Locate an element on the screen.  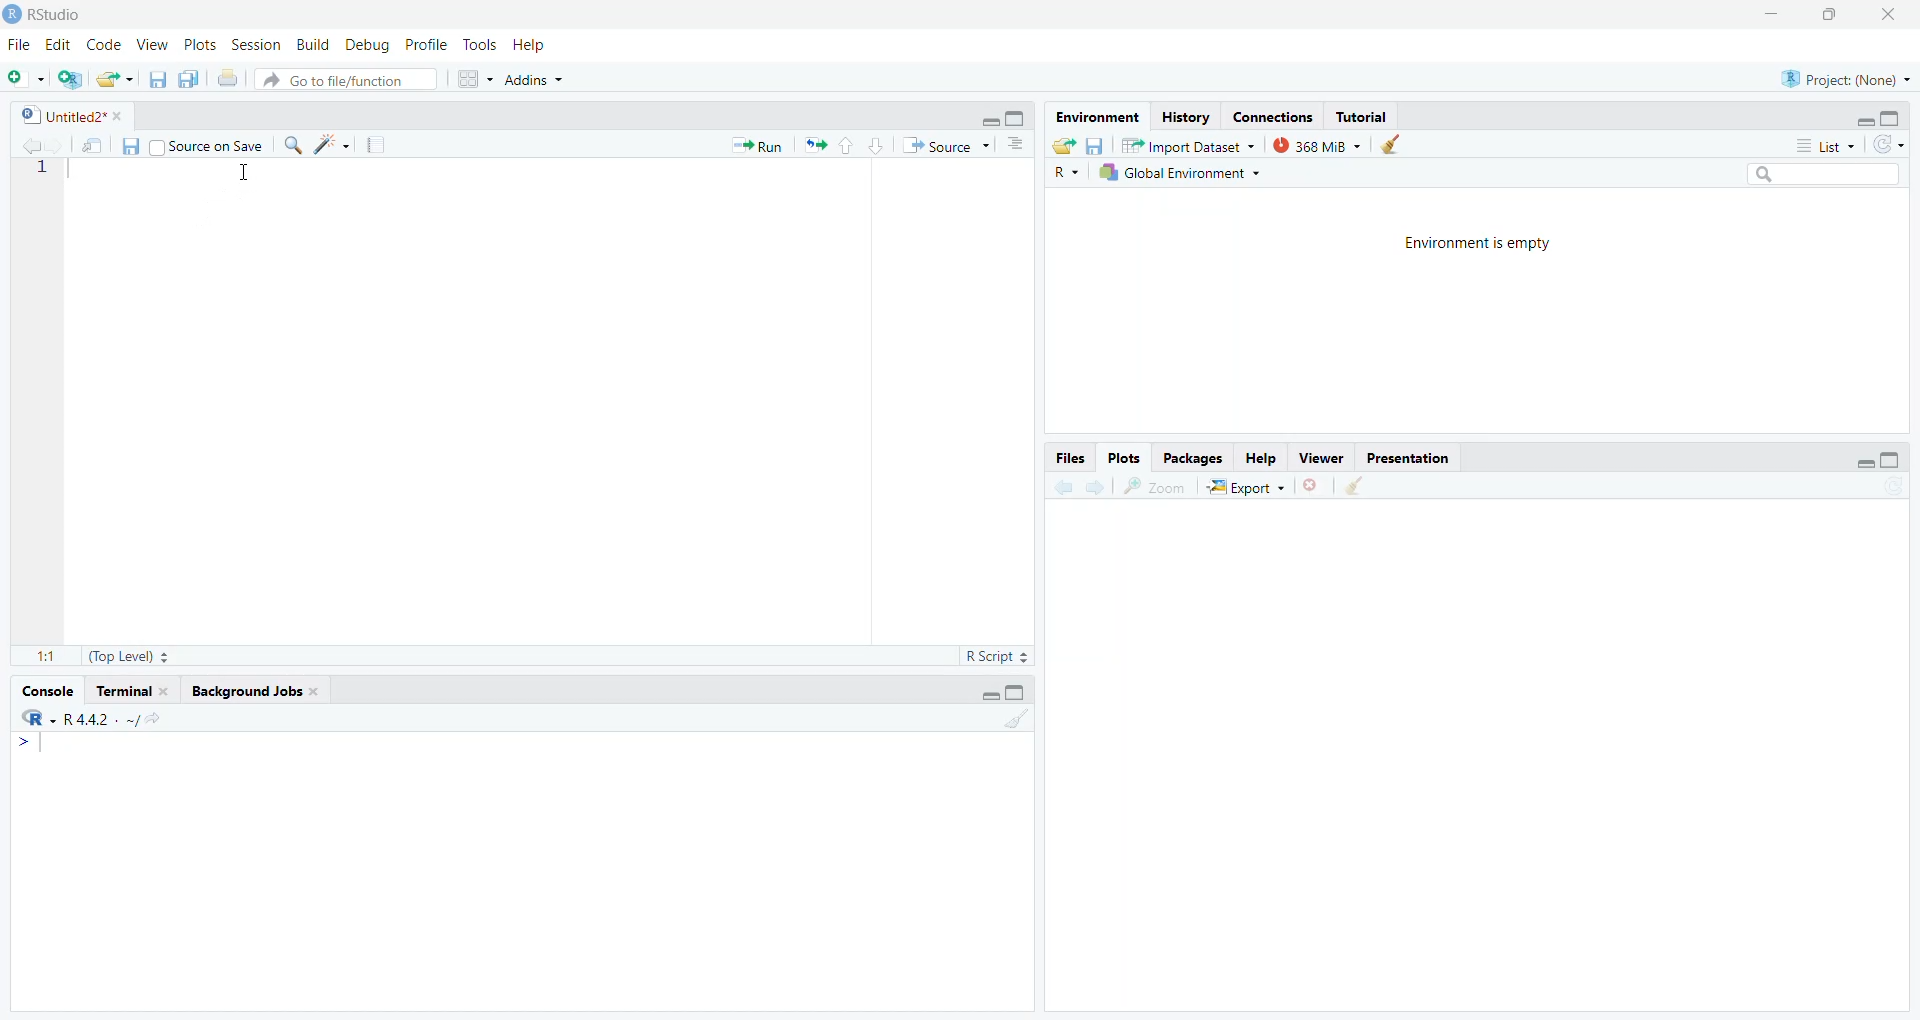
Project: (None) is located at coordinates (1840, 76).